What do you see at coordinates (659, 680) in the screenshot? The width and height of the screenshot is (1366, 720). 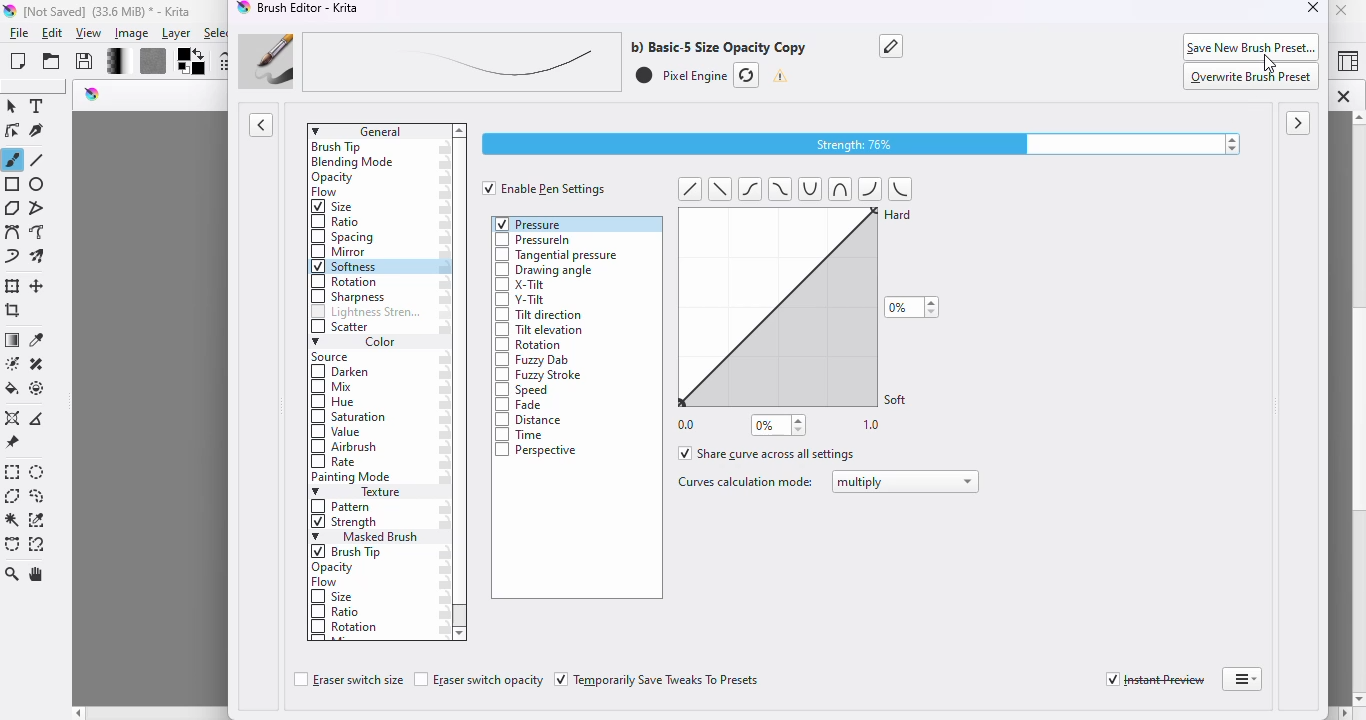 I see `temporarily save tweaks to presets` at bounding box center [659, 680].